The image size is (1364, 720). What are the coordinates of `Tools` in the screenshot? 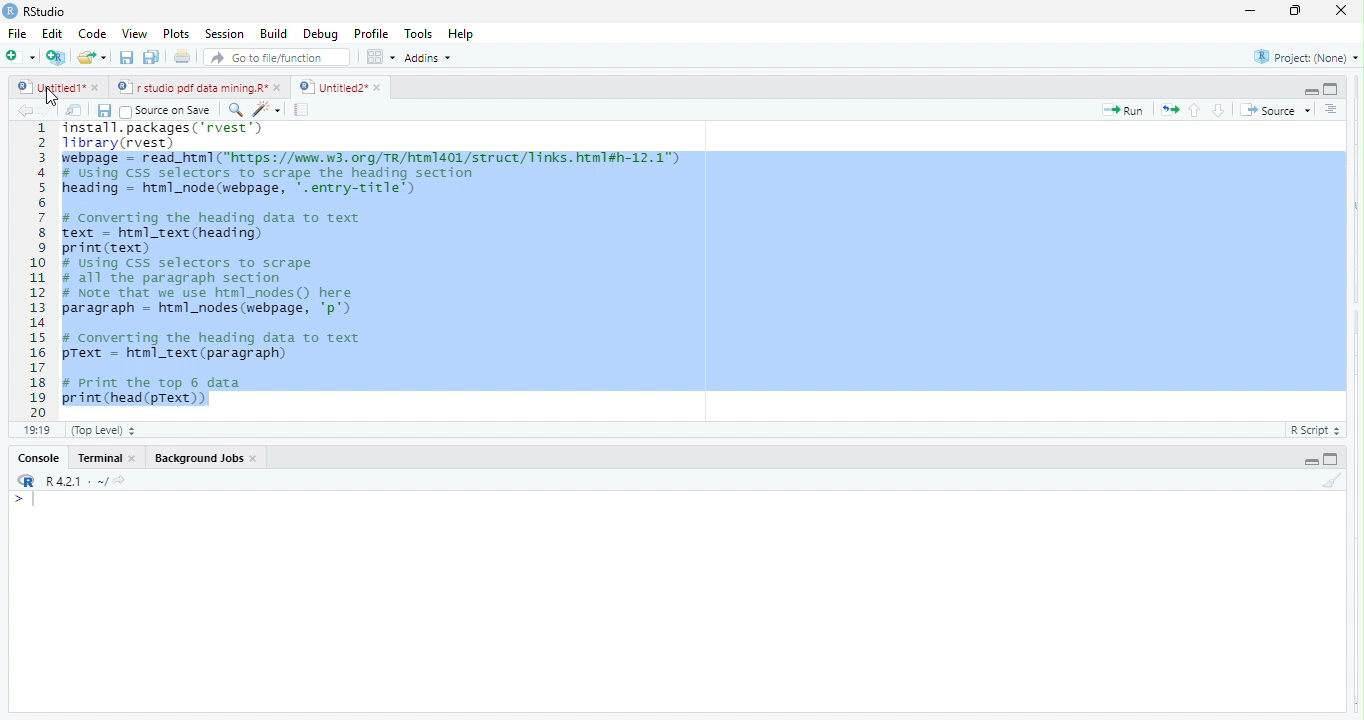 It's located at (420, 33).